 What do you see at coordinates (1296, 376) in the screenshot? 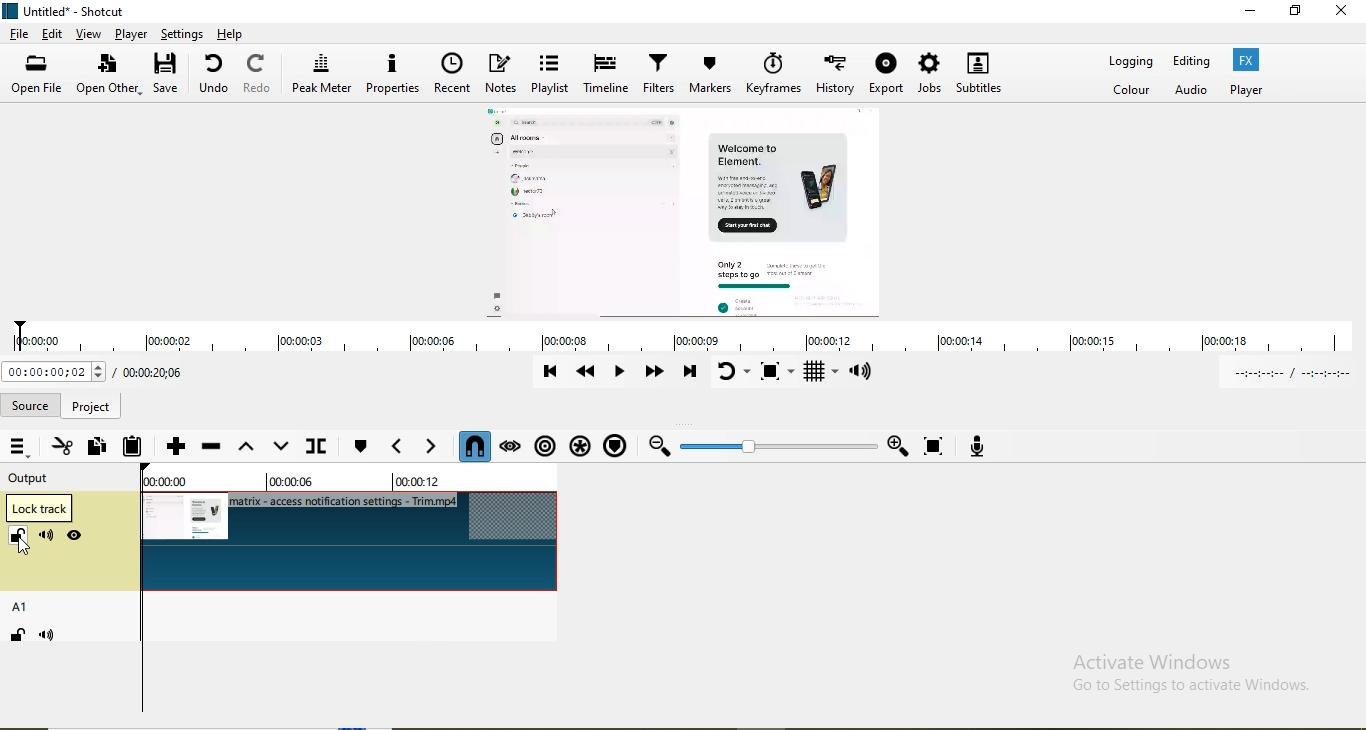
I see `In point` at bounding box center [1296, 376].